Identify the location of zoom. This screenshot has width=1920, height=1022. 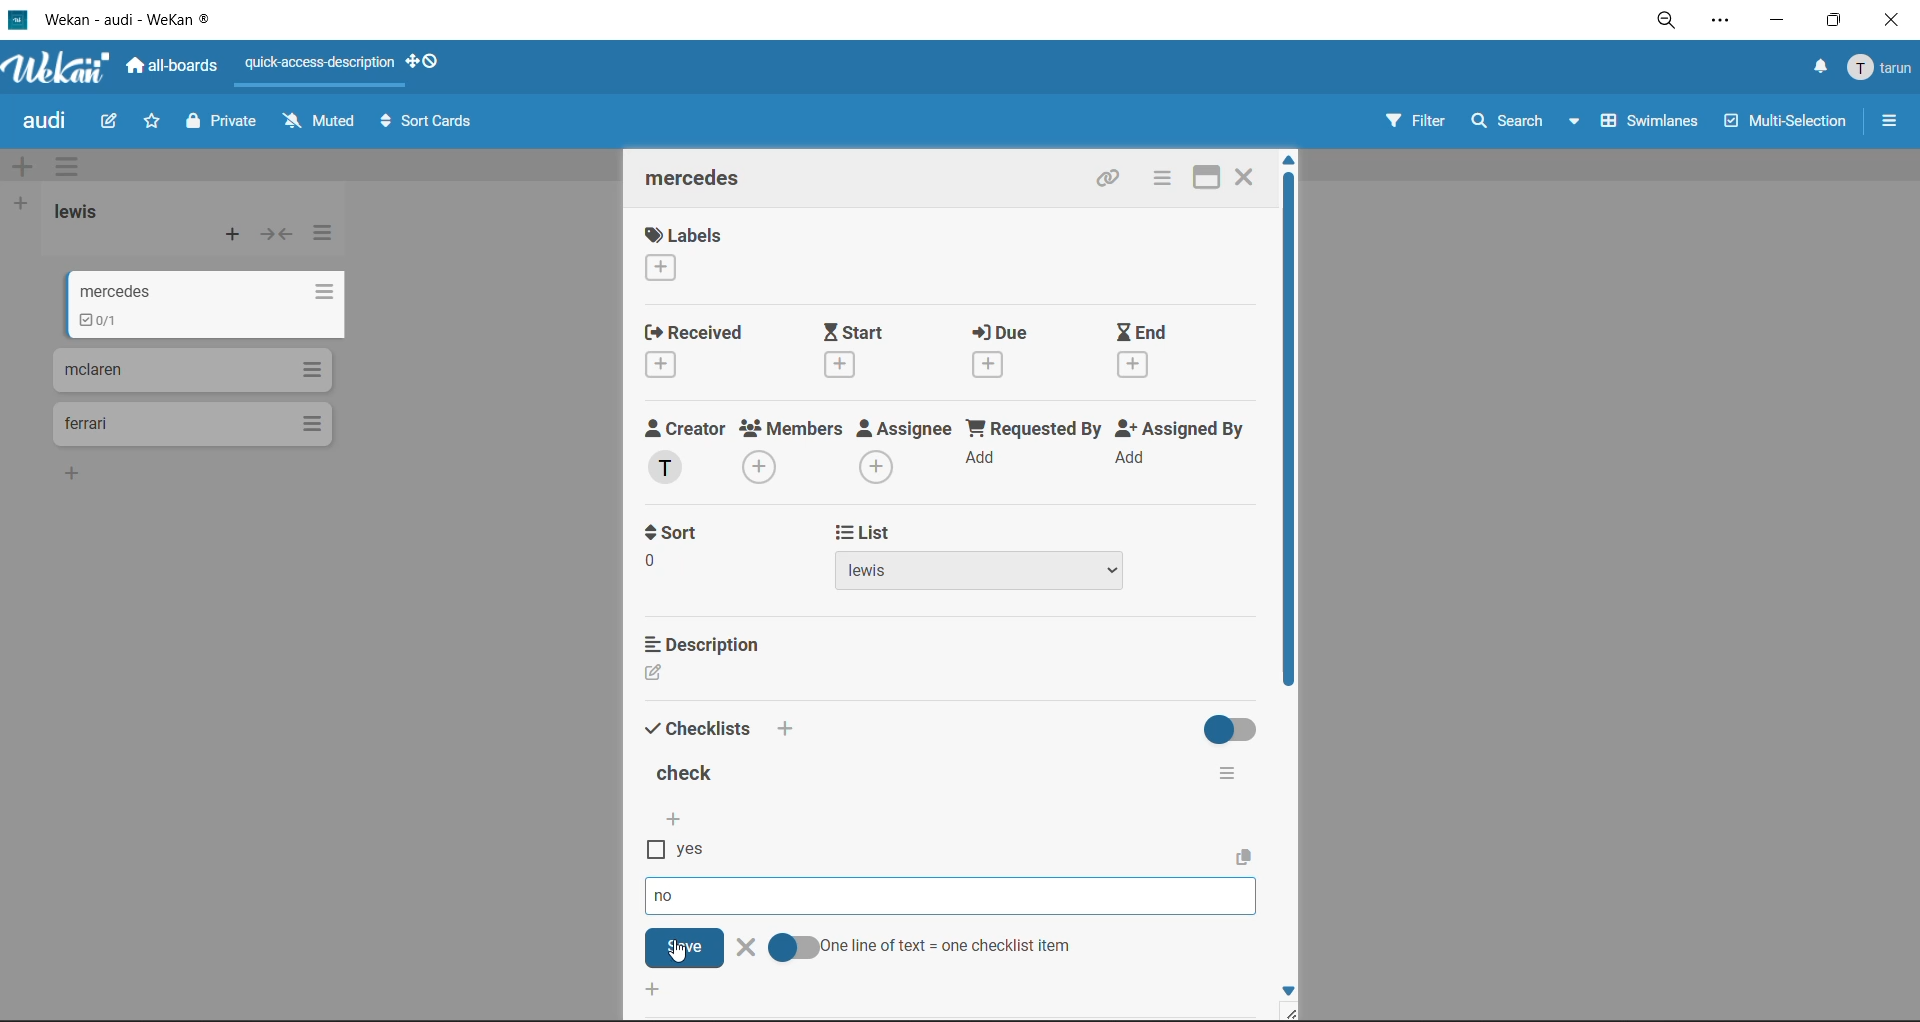
(1673, 26).